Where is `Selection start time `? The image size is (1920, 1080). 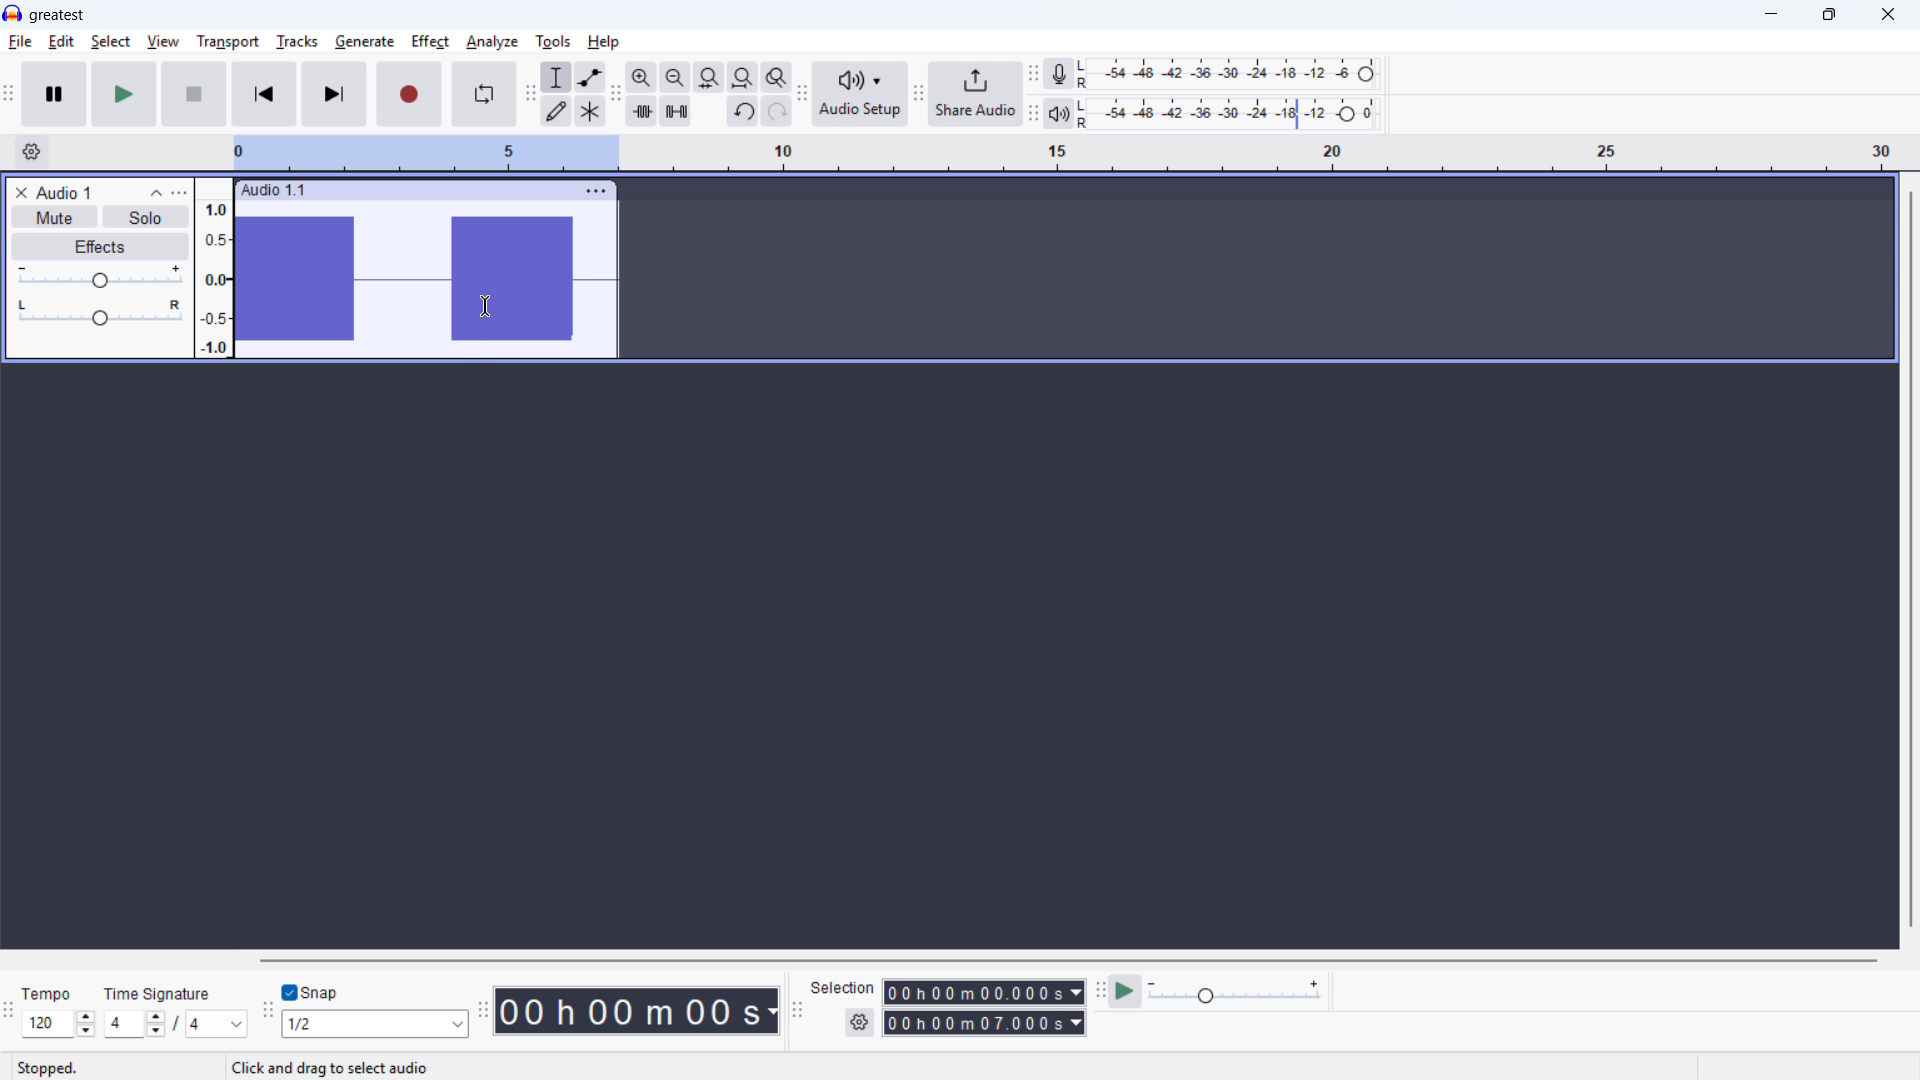 Selection start time  is located at coordinates (985, 994).